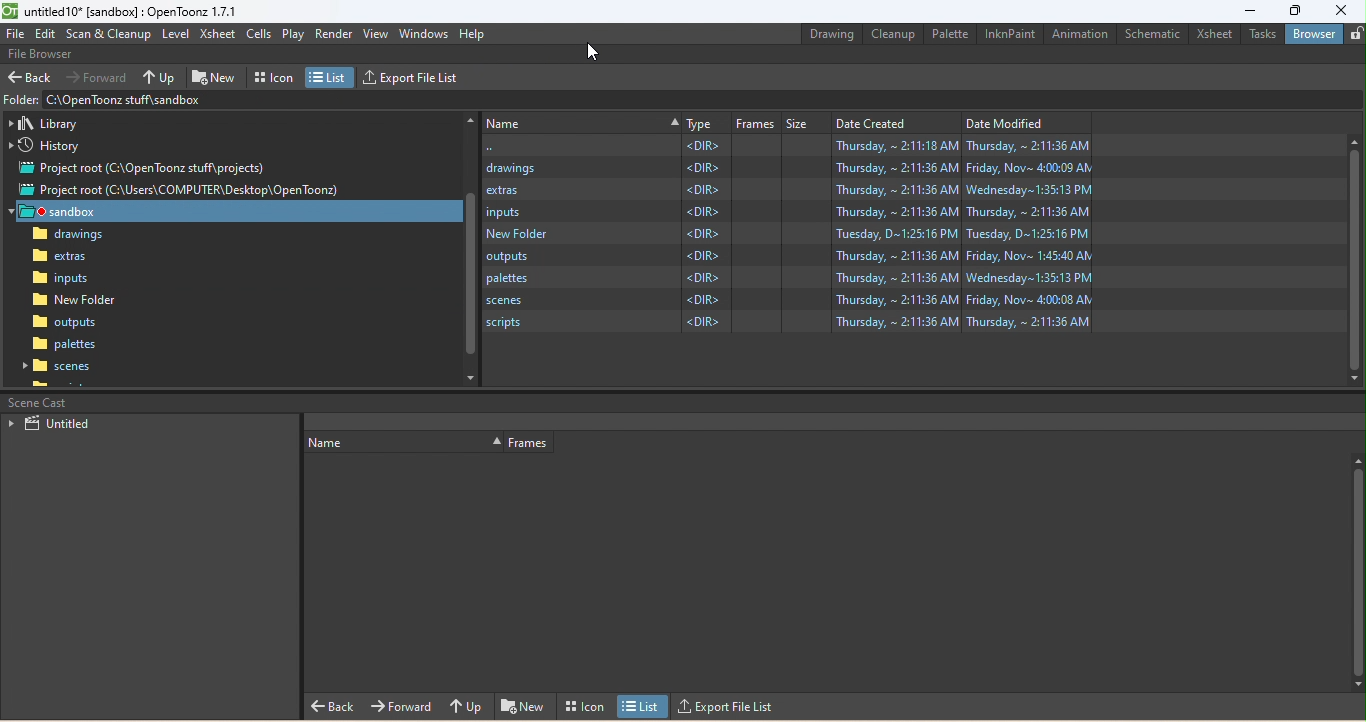 The width and height of the screenshot is (1366, 722). What do you see at coordinates (330, 75) in the screenshot?
I see `List` at bounding box center [330, 75].